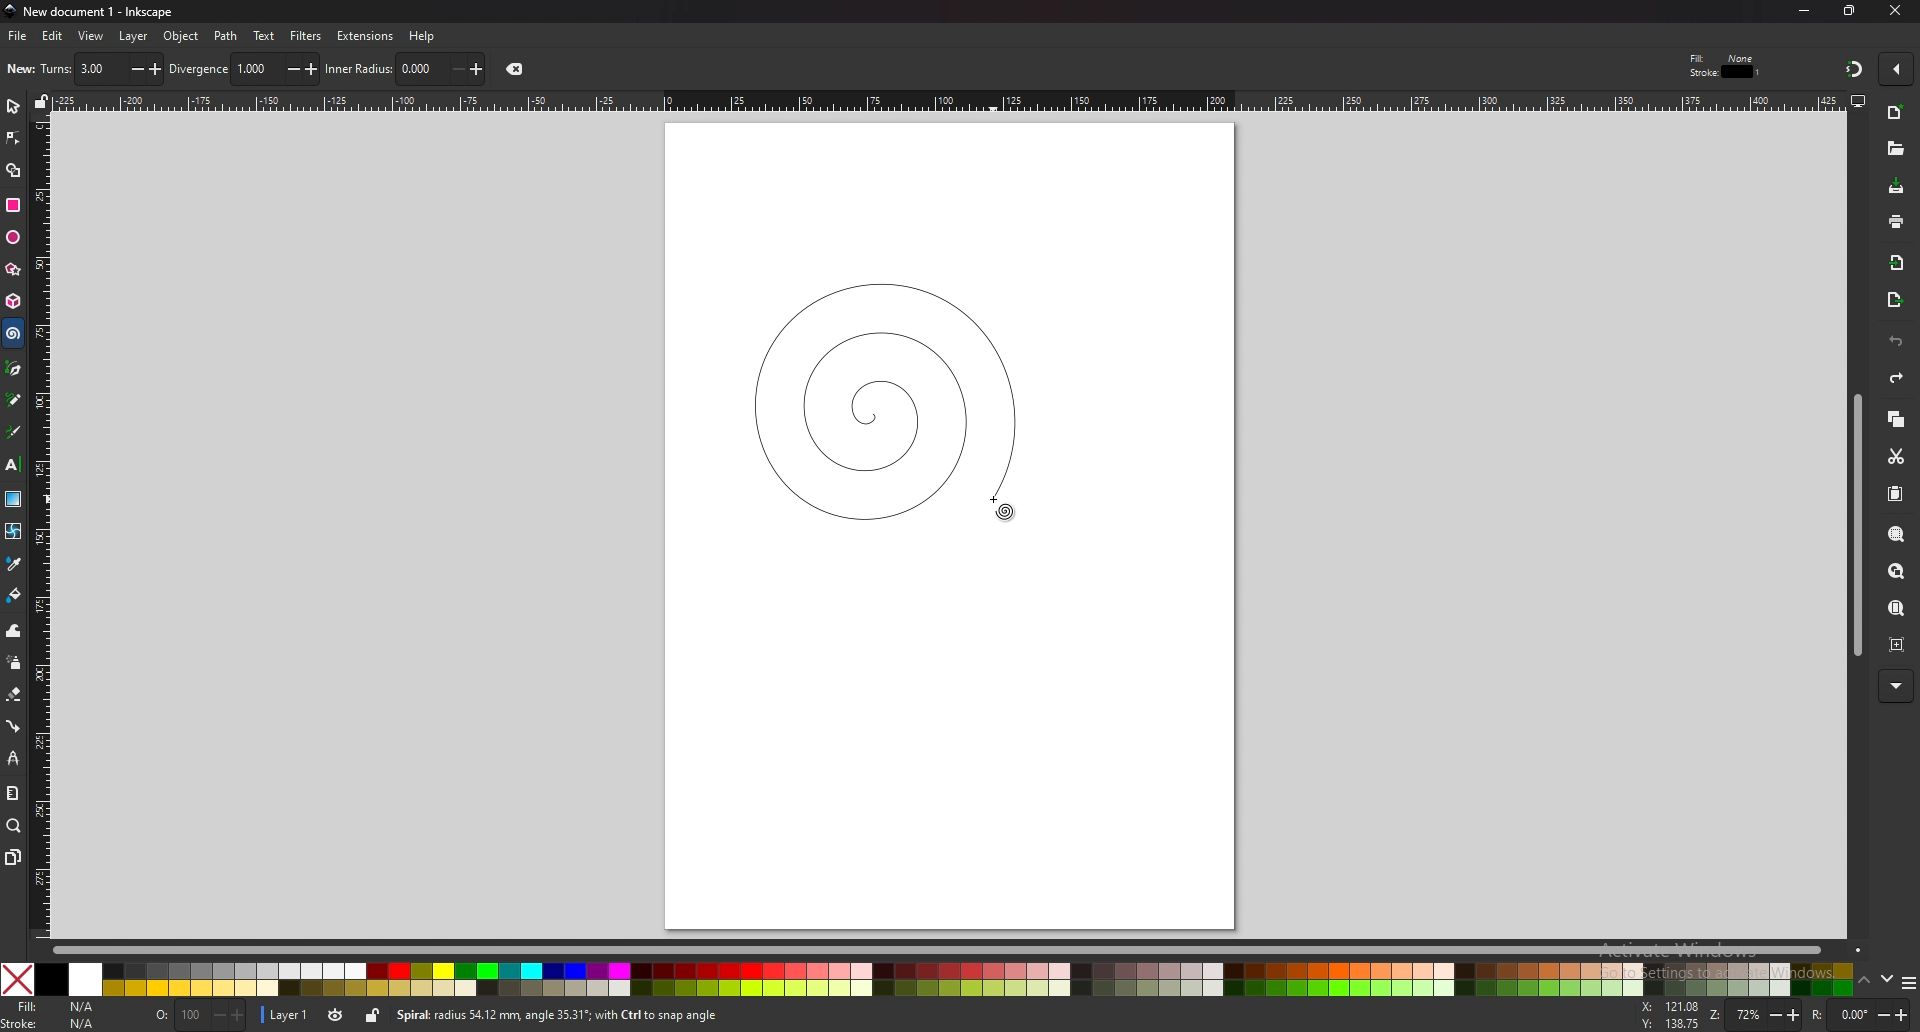 This screenshot has height=1032, width=1920. Describe the element at coordinates (1896, 684) in the screenshot. I see `more` at that location.